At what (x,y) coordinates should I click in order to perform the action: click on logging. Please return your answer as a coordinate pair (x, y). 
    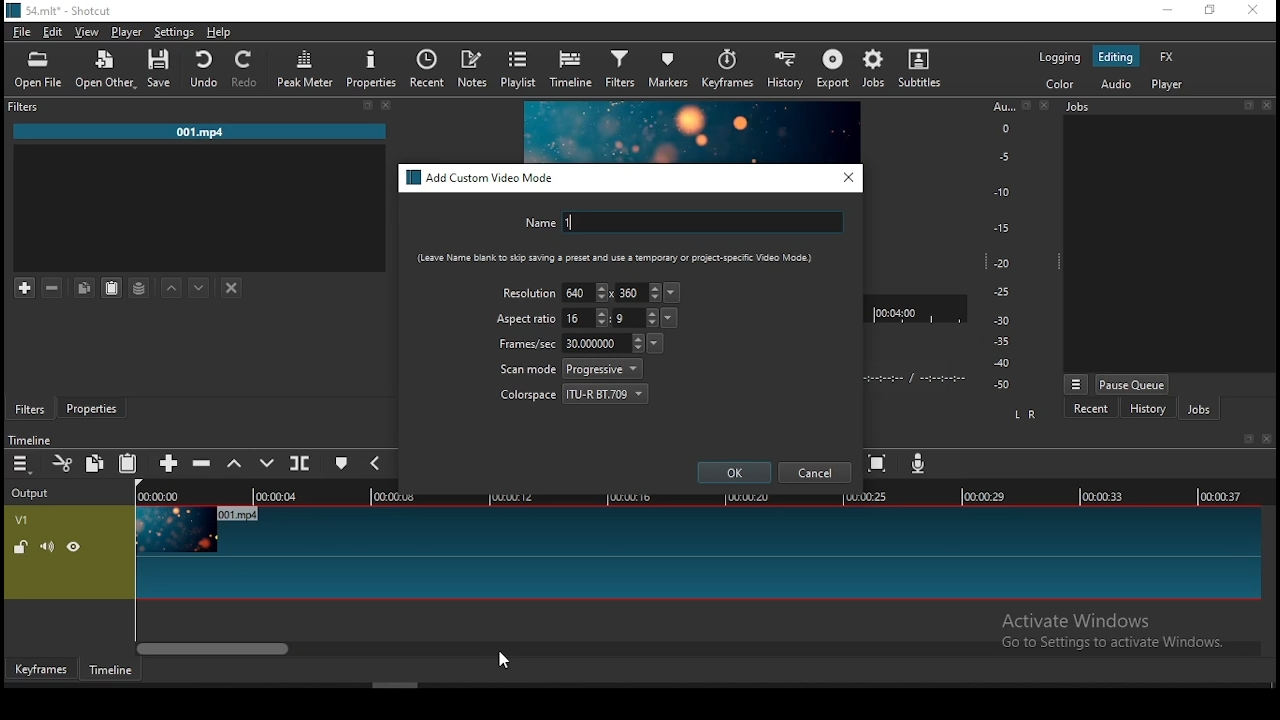
    Looking at the image, I should click on (1059, 56).